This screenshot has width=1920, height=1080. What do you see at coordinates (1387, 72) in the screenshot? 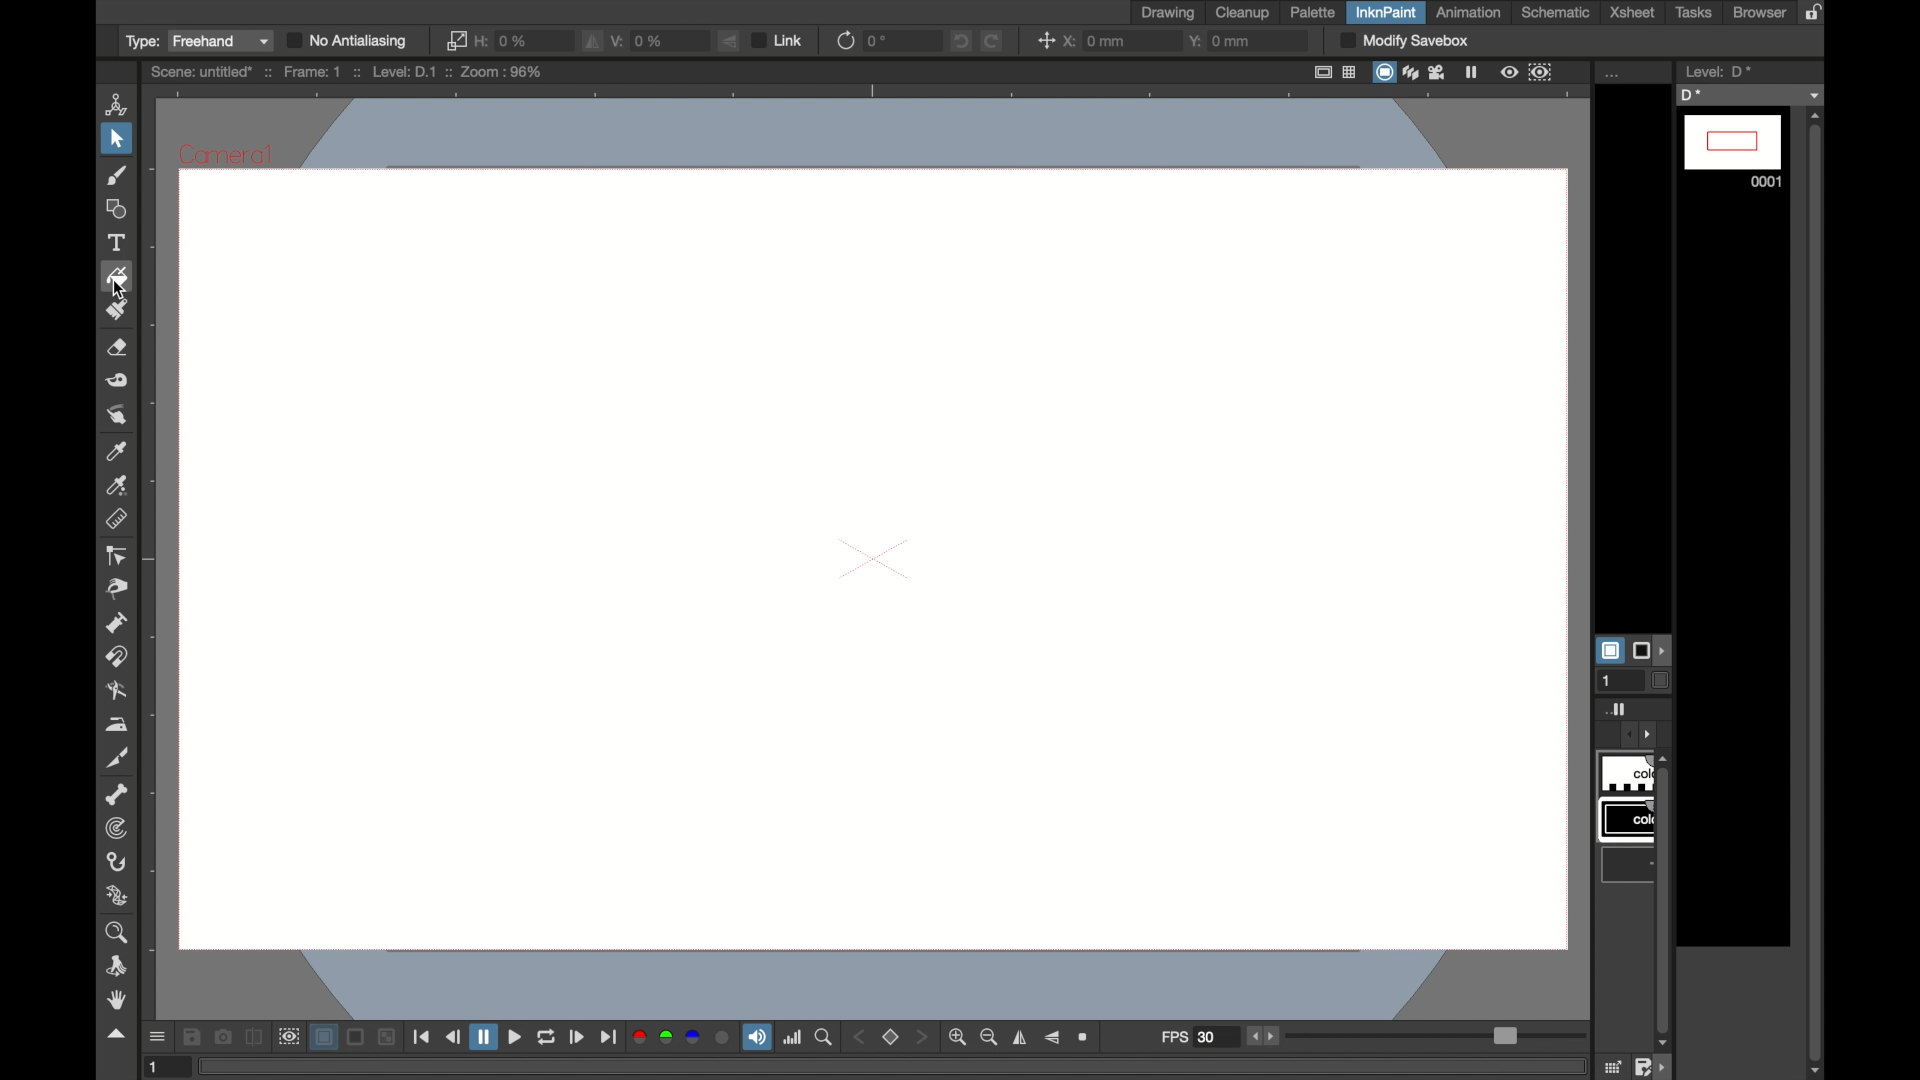
I see `screen` at bounding box center [1387, 72].